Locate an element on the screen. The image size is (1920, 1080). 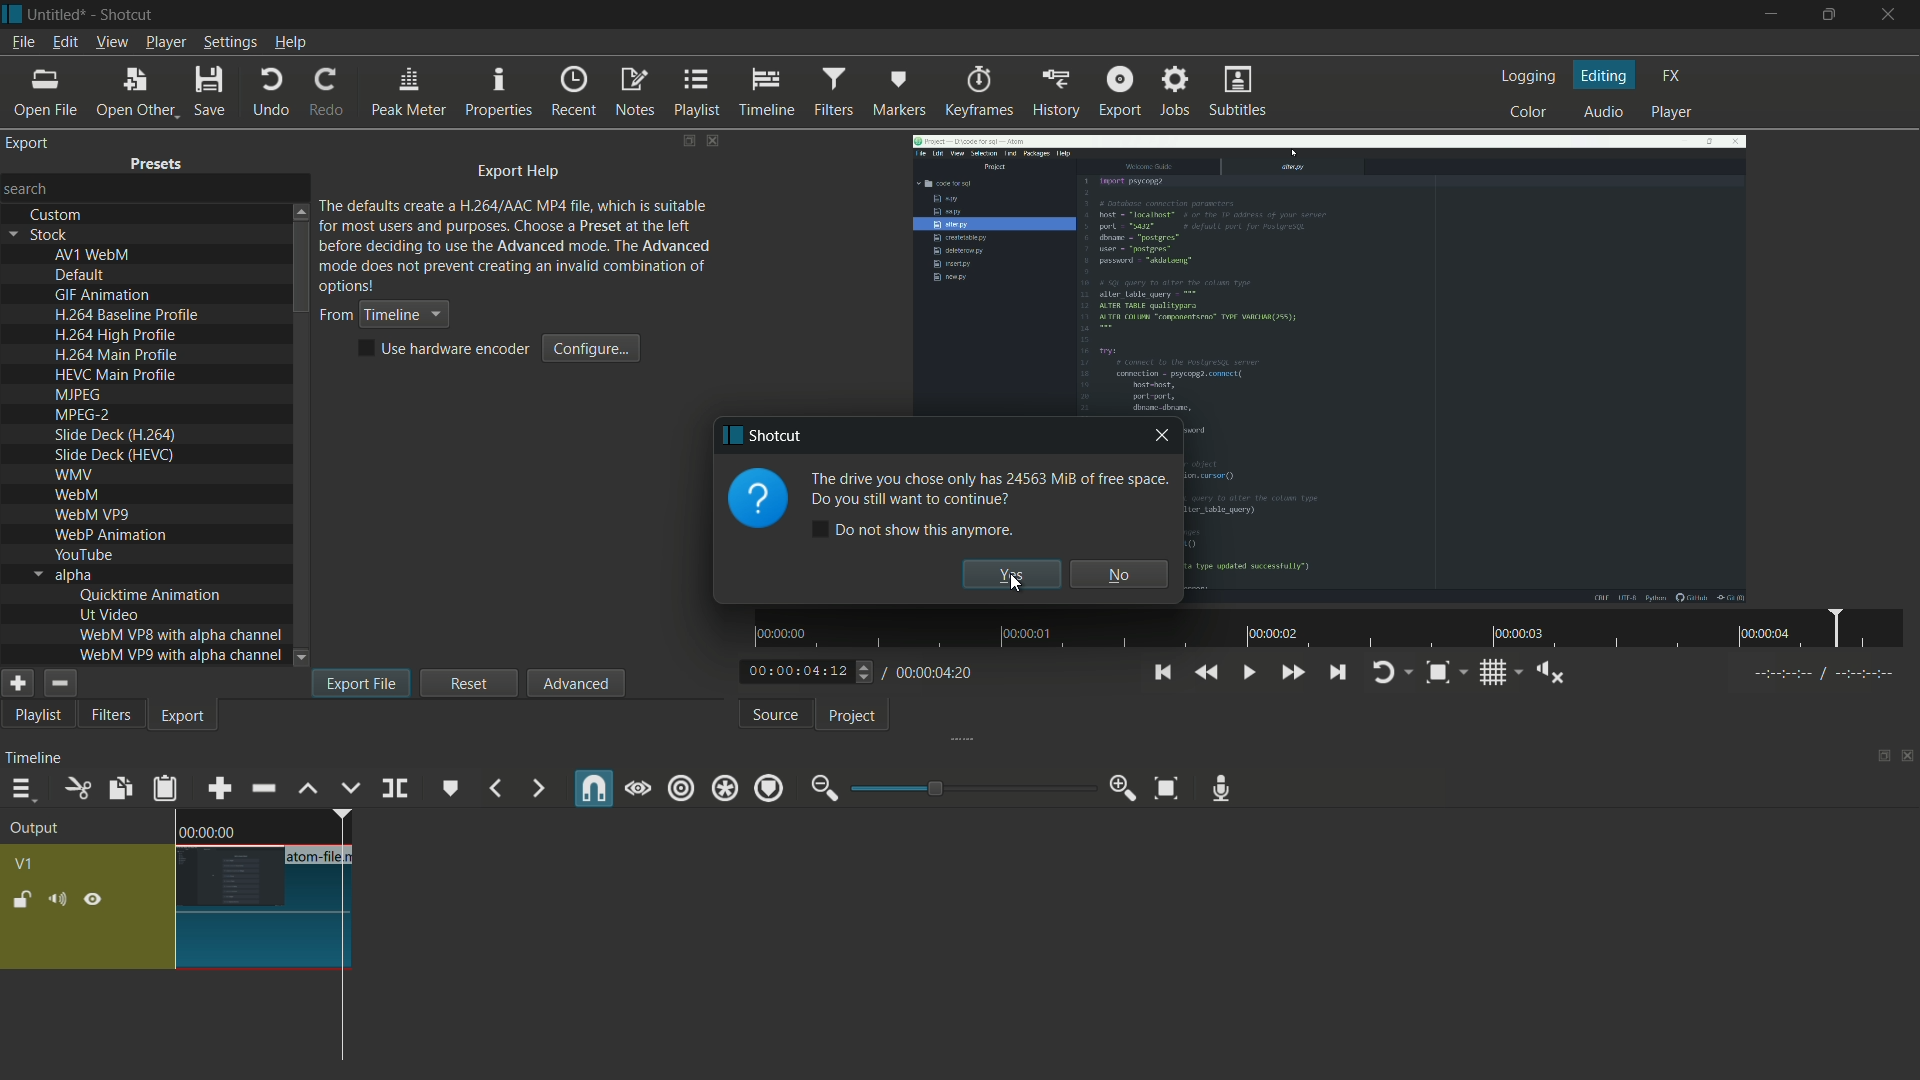
timeline is located at coordinates (33, 761).